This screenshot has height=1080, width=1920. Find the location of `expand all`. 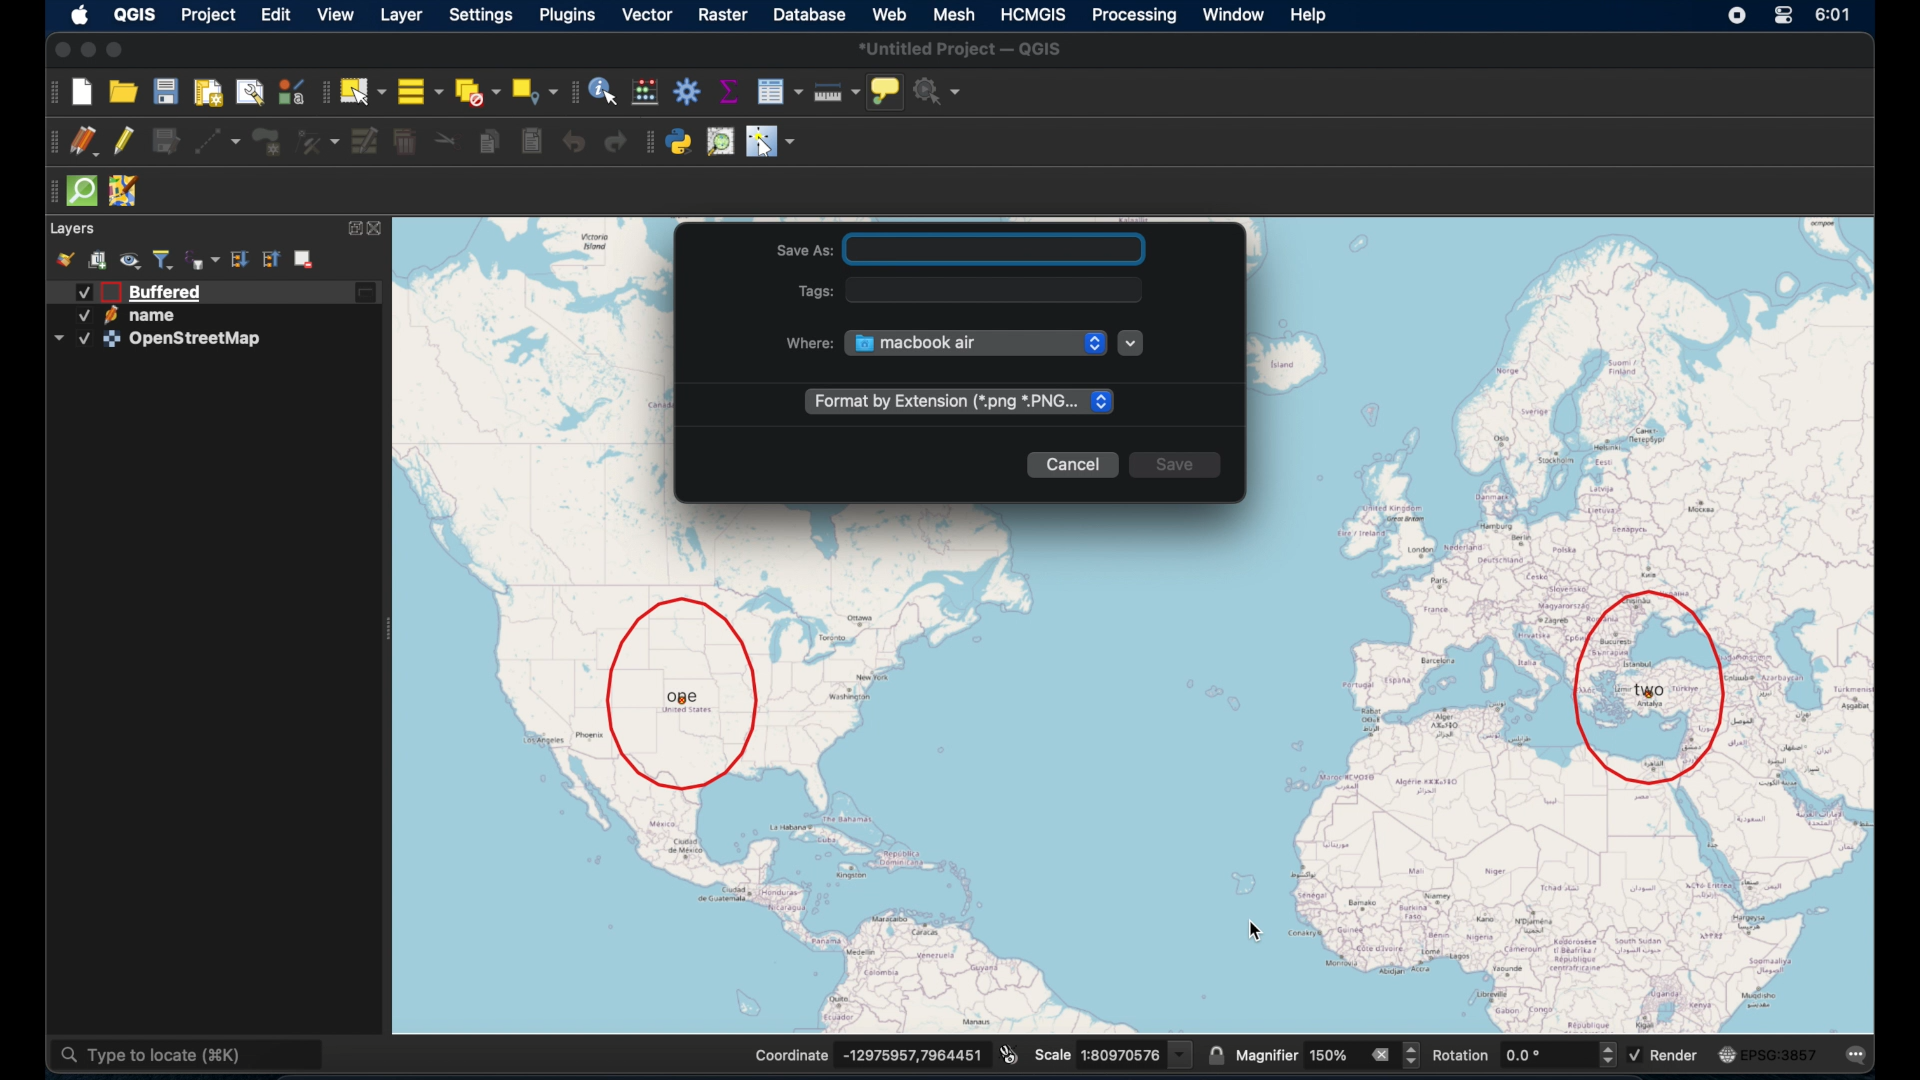

expand all is located at coordinates (239, 258).